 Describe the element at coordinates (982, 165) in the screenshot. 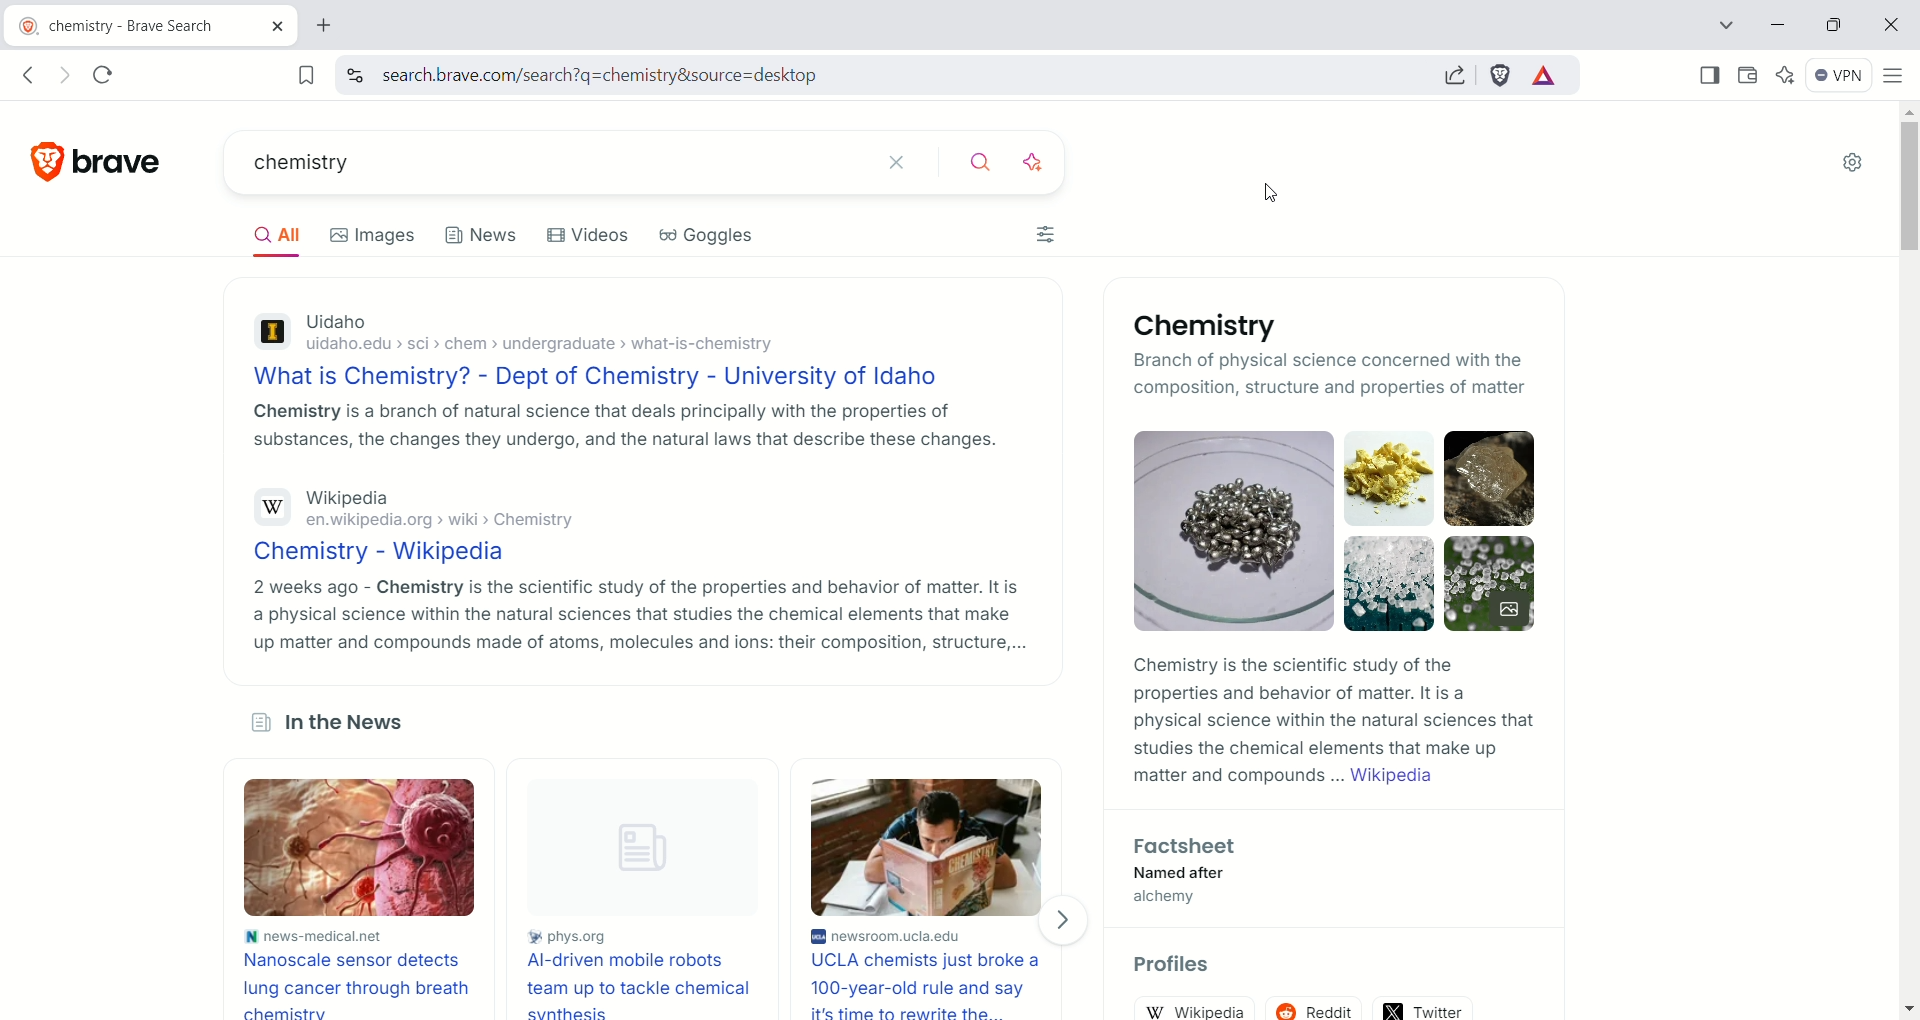

I see `search` at that location.